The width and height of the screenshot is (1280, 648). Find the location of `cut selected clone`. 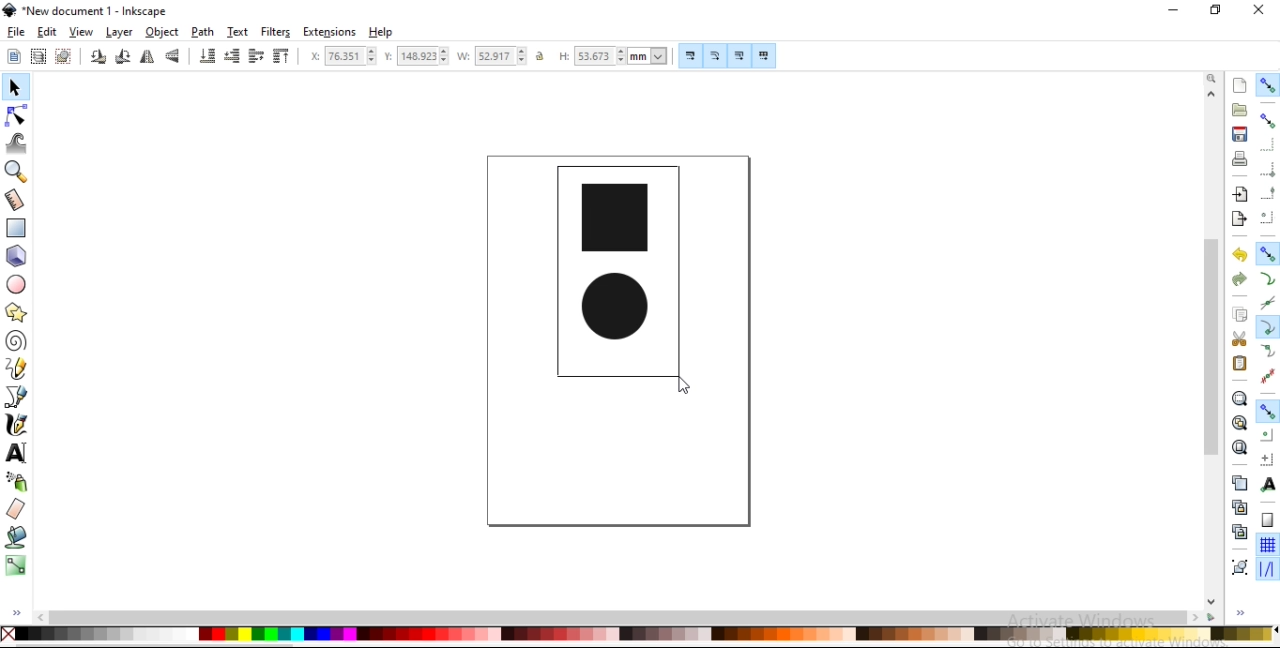

cut selected clone is located at coordinates (1237, 533).